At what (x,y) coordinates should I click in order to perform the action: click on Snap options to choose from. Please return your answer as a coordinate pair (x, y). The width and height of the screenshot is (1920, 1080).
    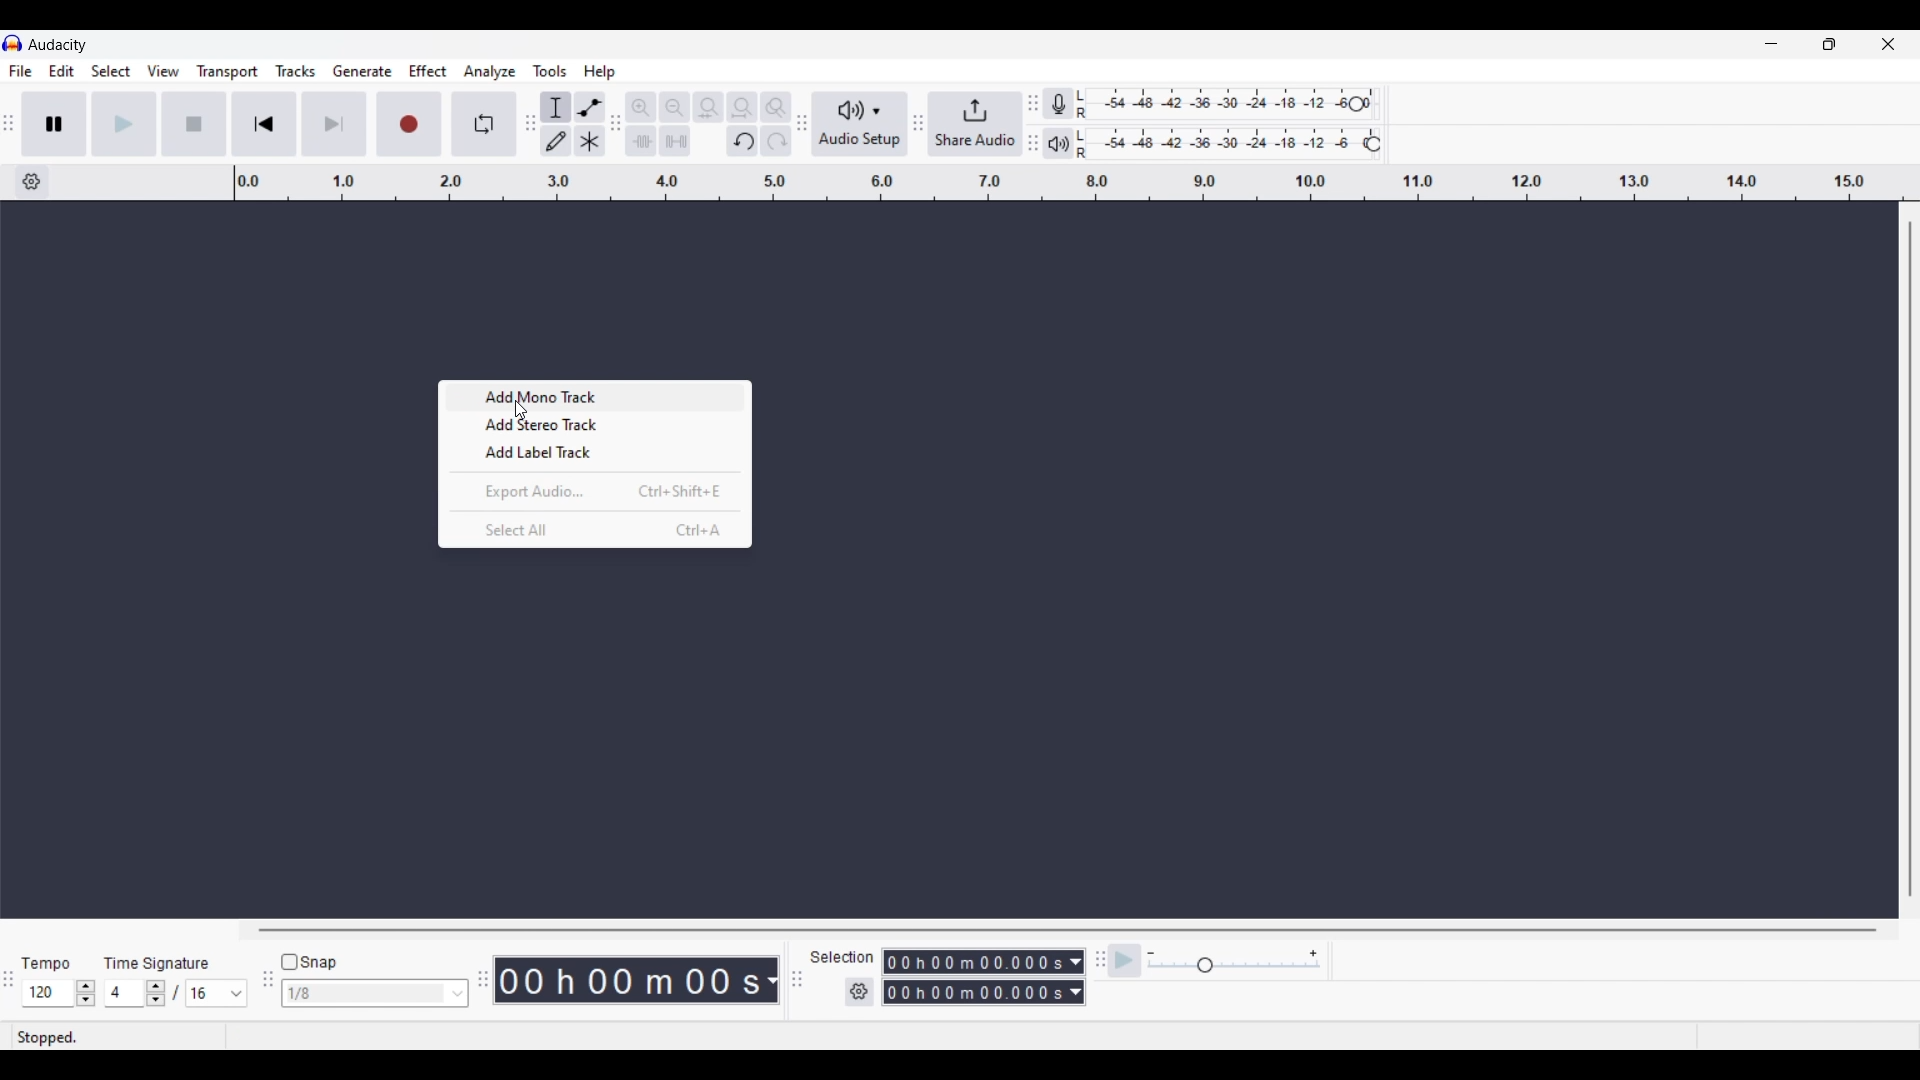
    Looking at the image, I should click on (459, 994).